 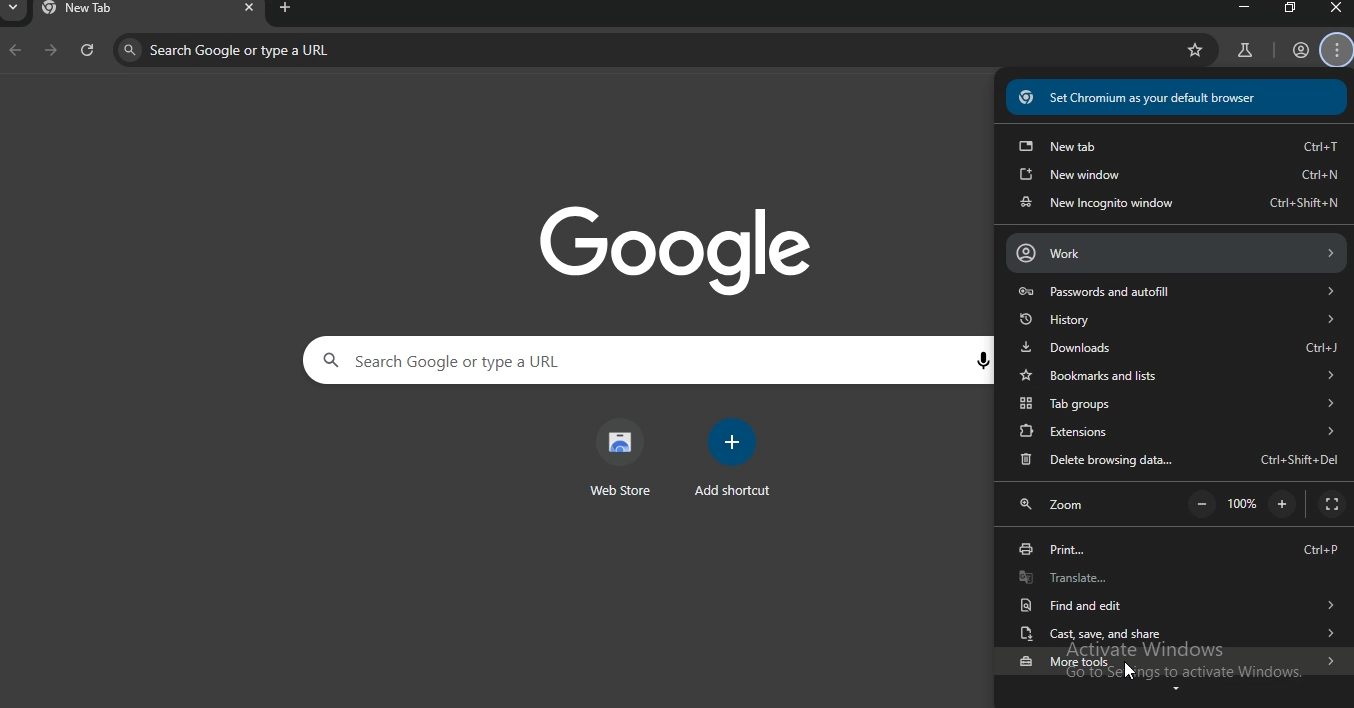 What do you see at coordinates (611, 360) in the screenshot?
I see `search google or type a URL` at bounding box center [611, 360].